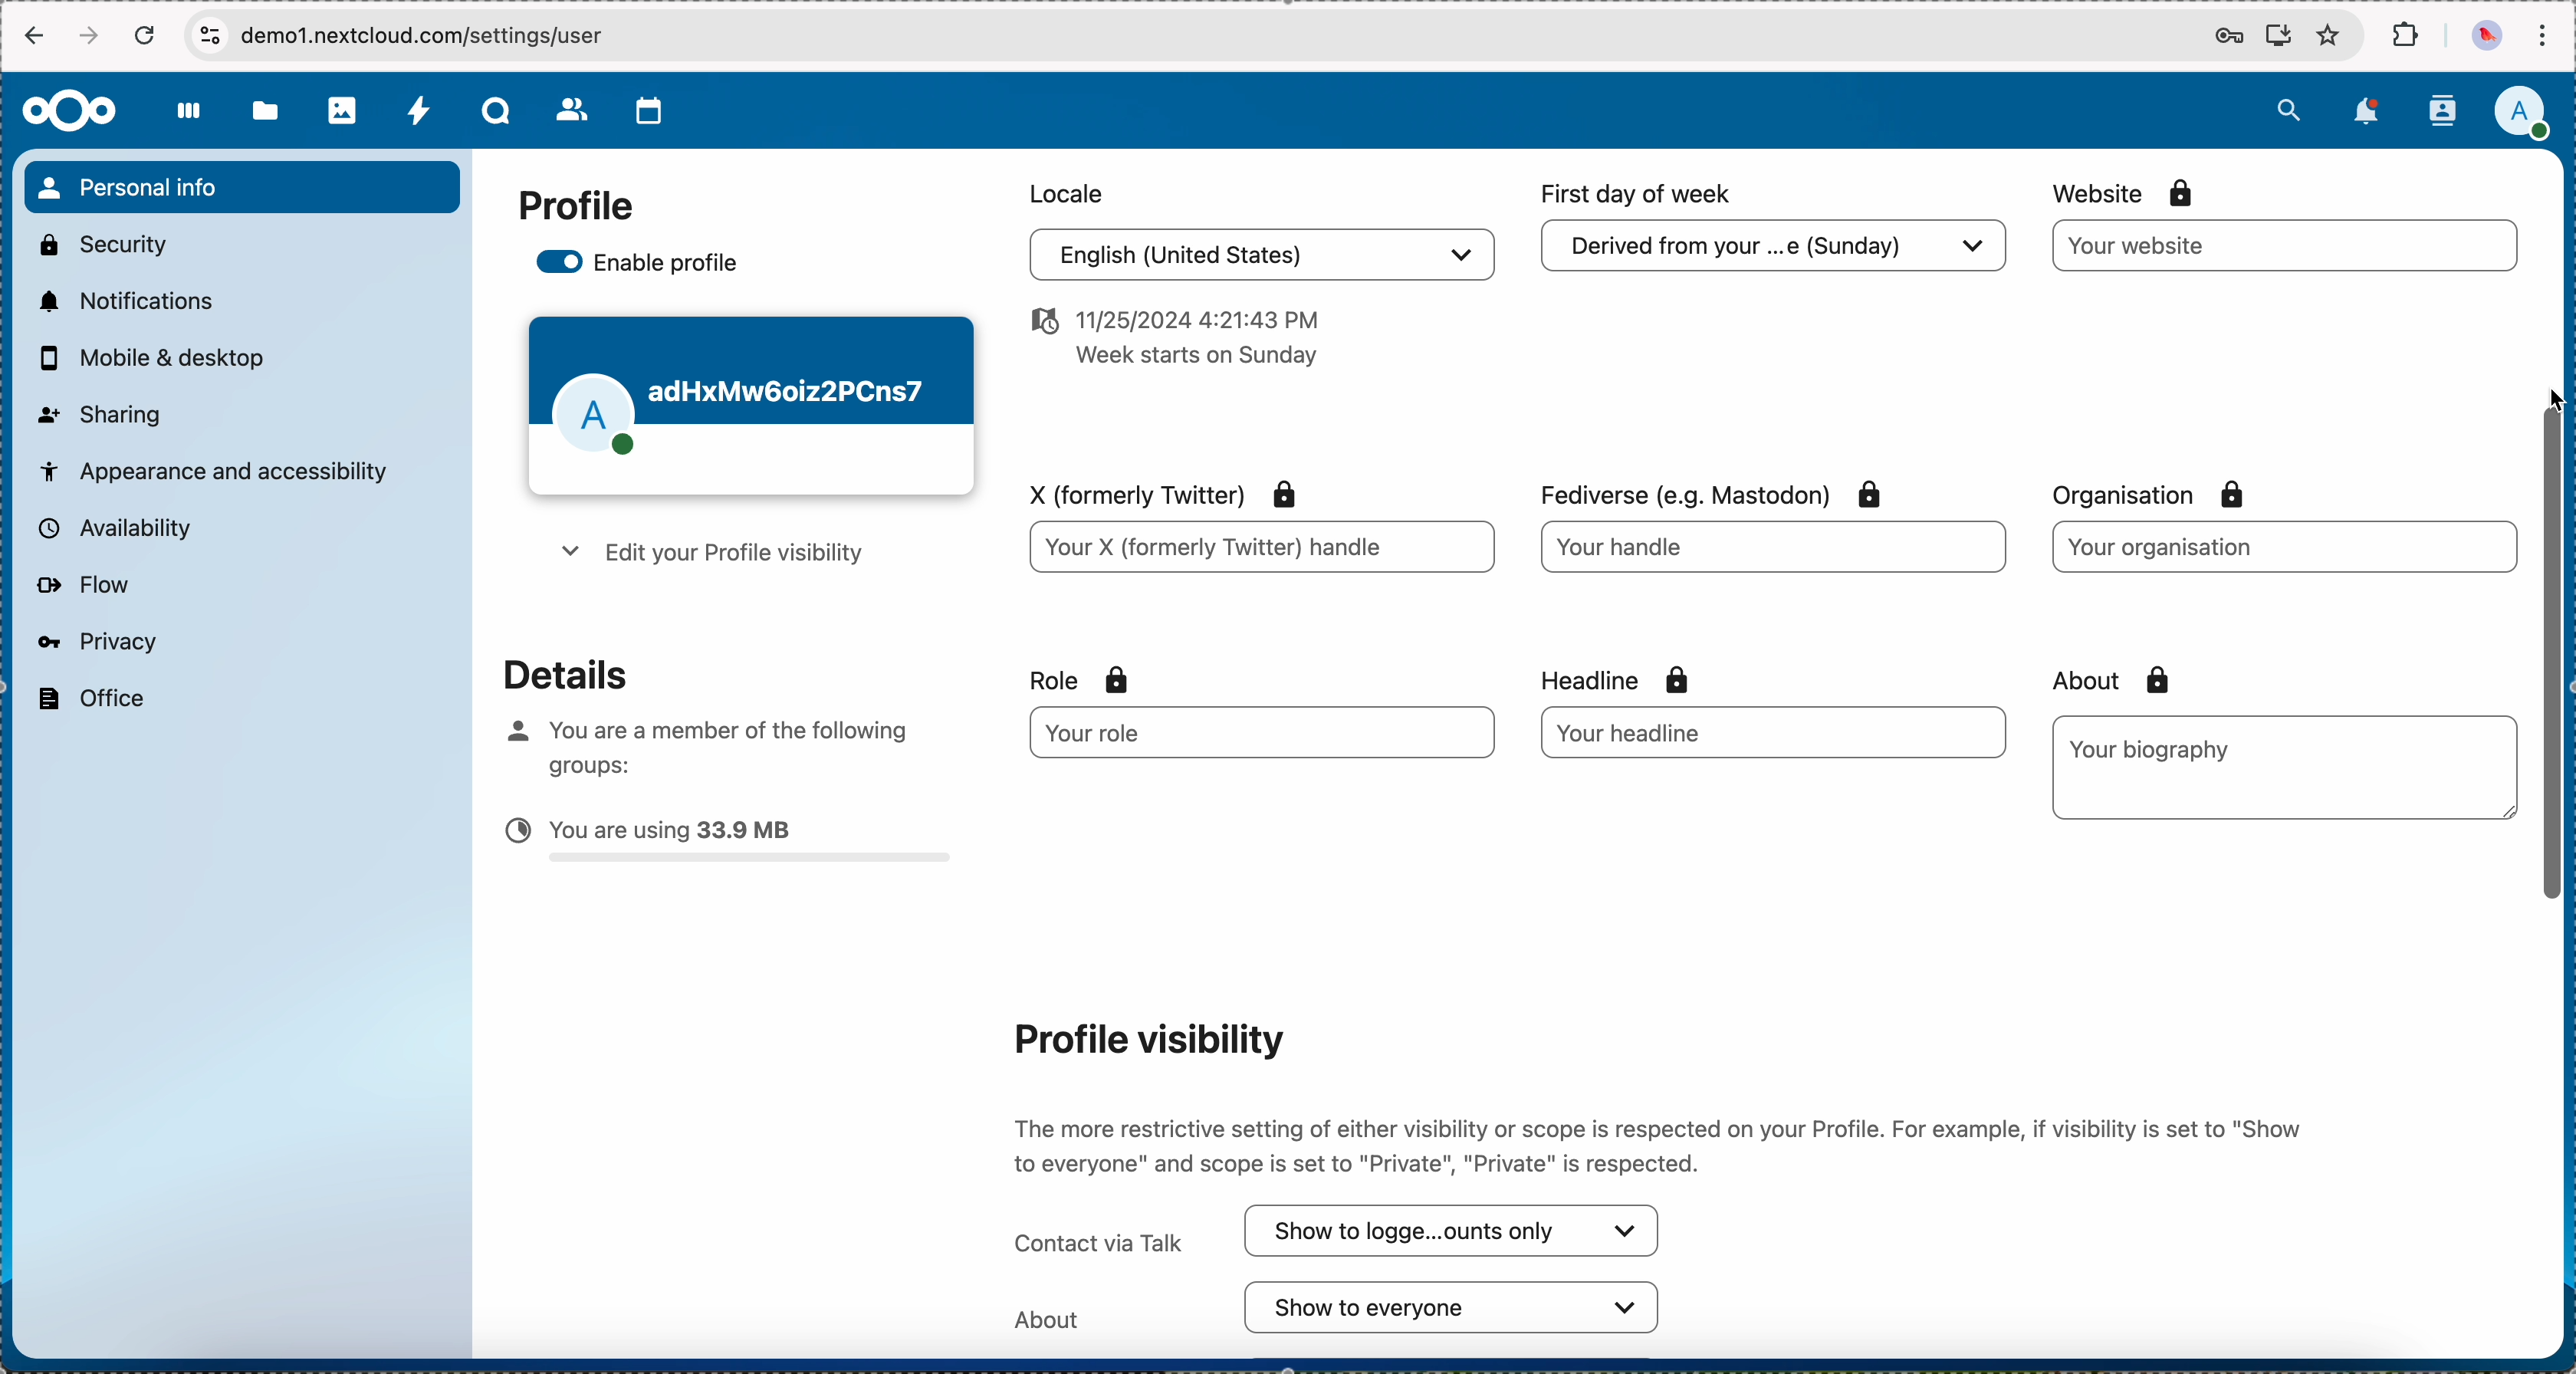 The image size is (2576, 1374). What do you see at coordinates (2224, 38) in the screenshot?
I see `passwords` at bounding box center [2224, 38].